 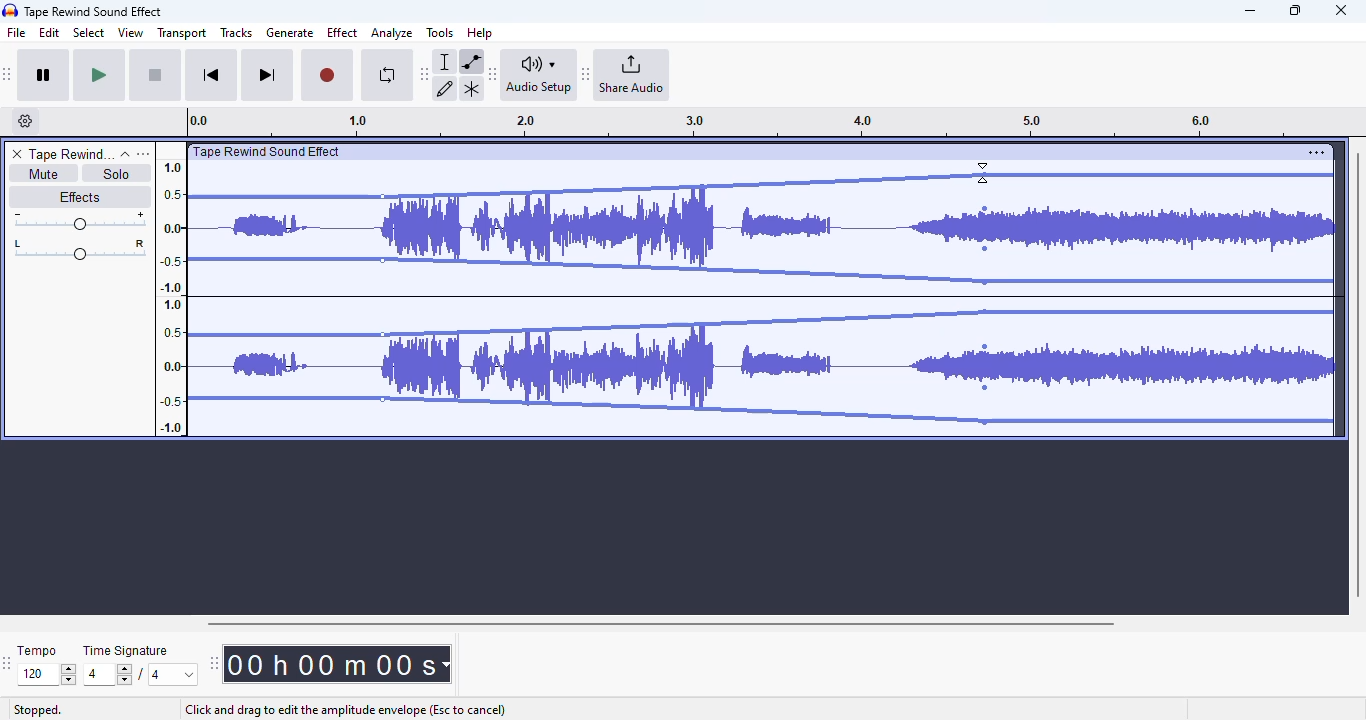 I want to click on tools, so click(x=440, y=32).